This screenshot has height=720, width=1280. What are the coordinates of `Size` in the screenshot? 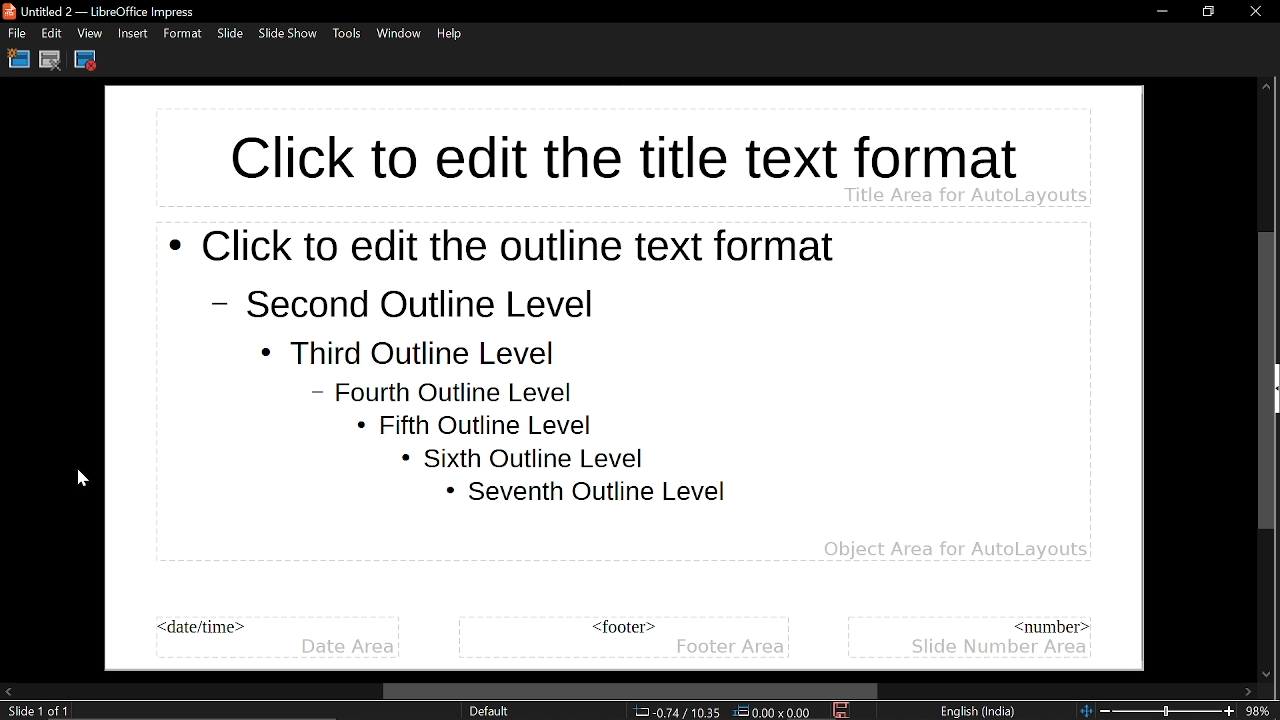 It's located at (774, 712).